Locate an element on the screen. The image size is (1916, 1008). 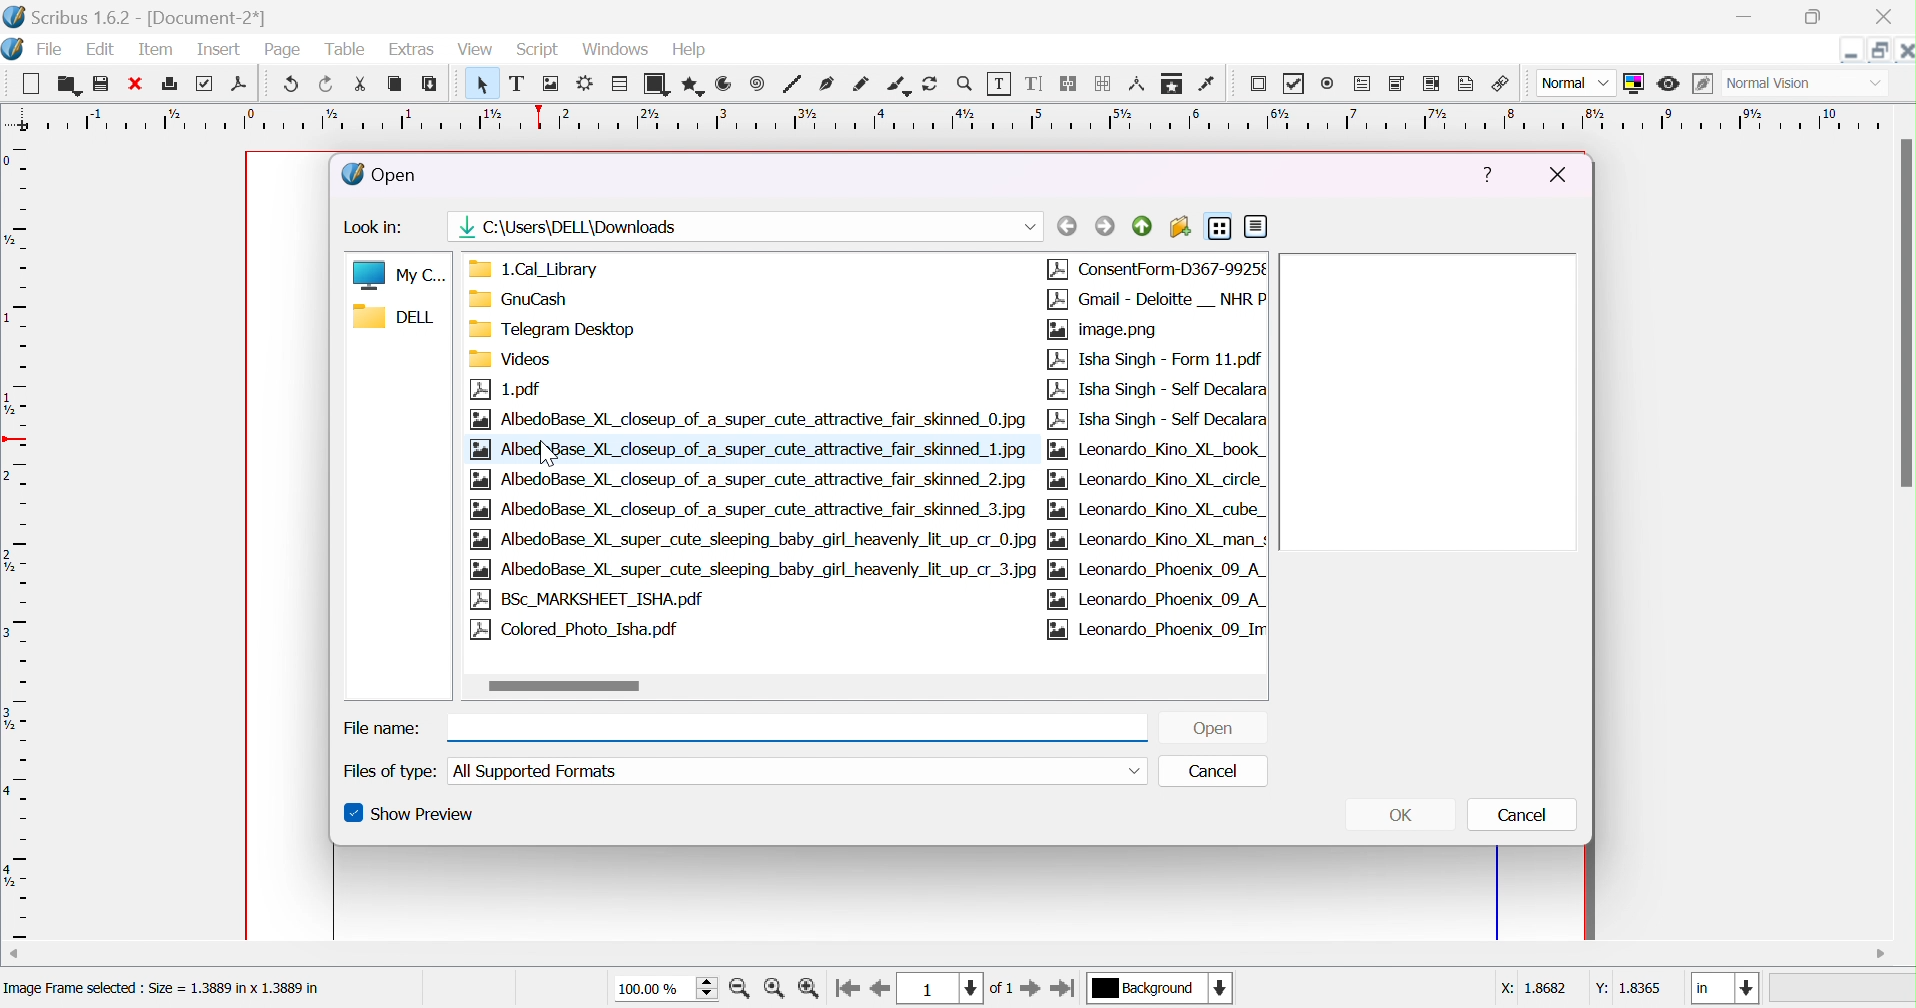
 AlbedoBase_XL_super_cute_sleeping_baby_girl_heavenly_lit_up_cr_3.jpg is located at coordinates (737, 569).